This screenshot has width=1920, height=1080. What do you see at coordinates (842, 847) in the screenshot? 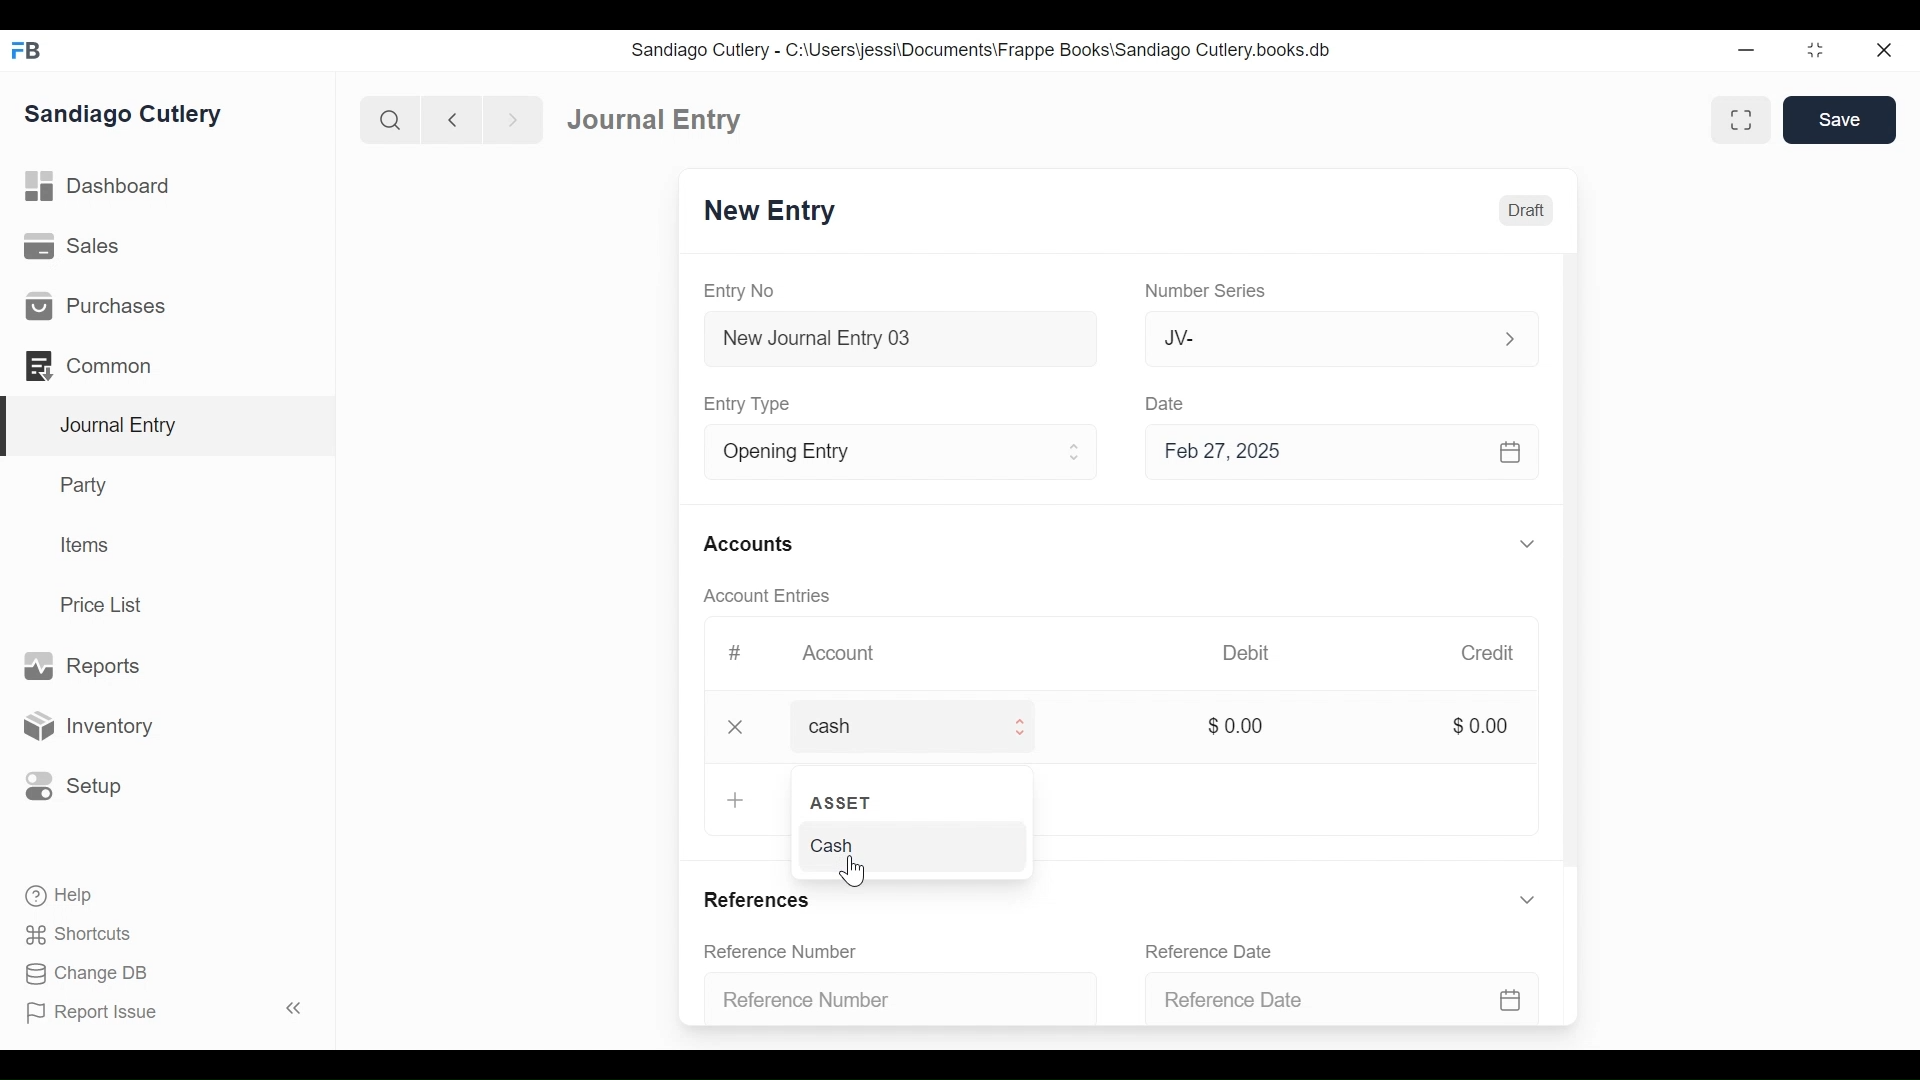
I see `Cash` at bounding box center [842, 847].